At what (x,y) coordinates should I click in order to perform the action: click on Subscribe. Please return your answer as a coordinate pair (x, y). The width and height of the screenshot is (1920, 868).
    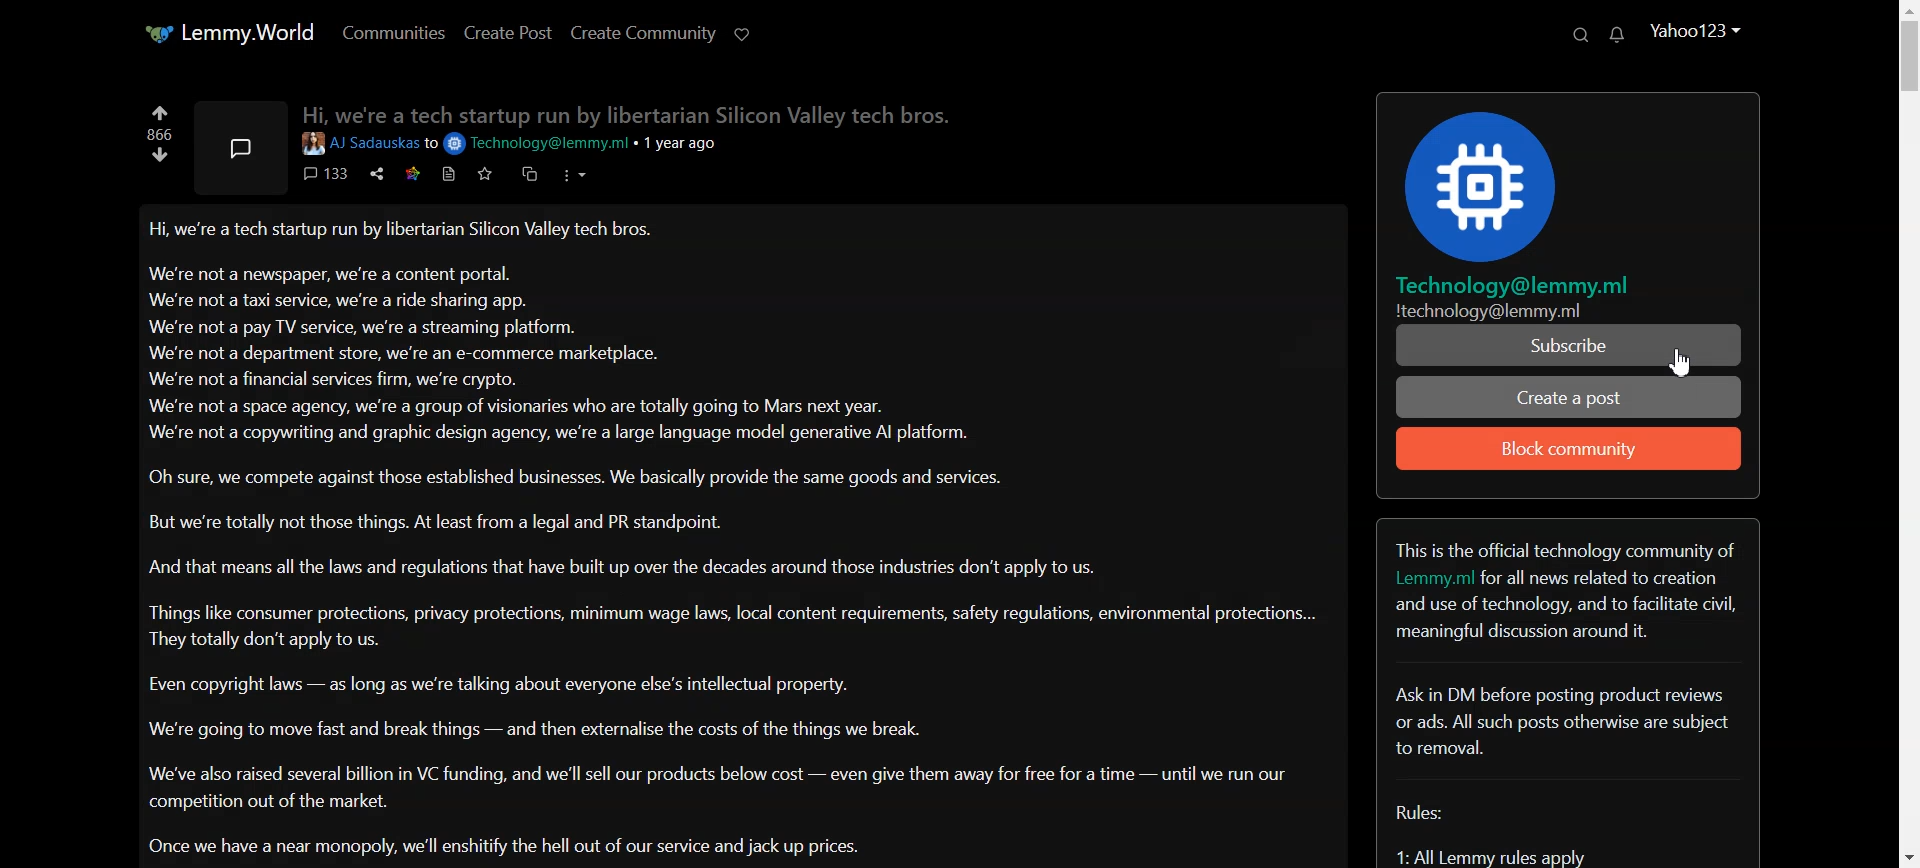
    Looking at the image, I should click on (1568, 348).